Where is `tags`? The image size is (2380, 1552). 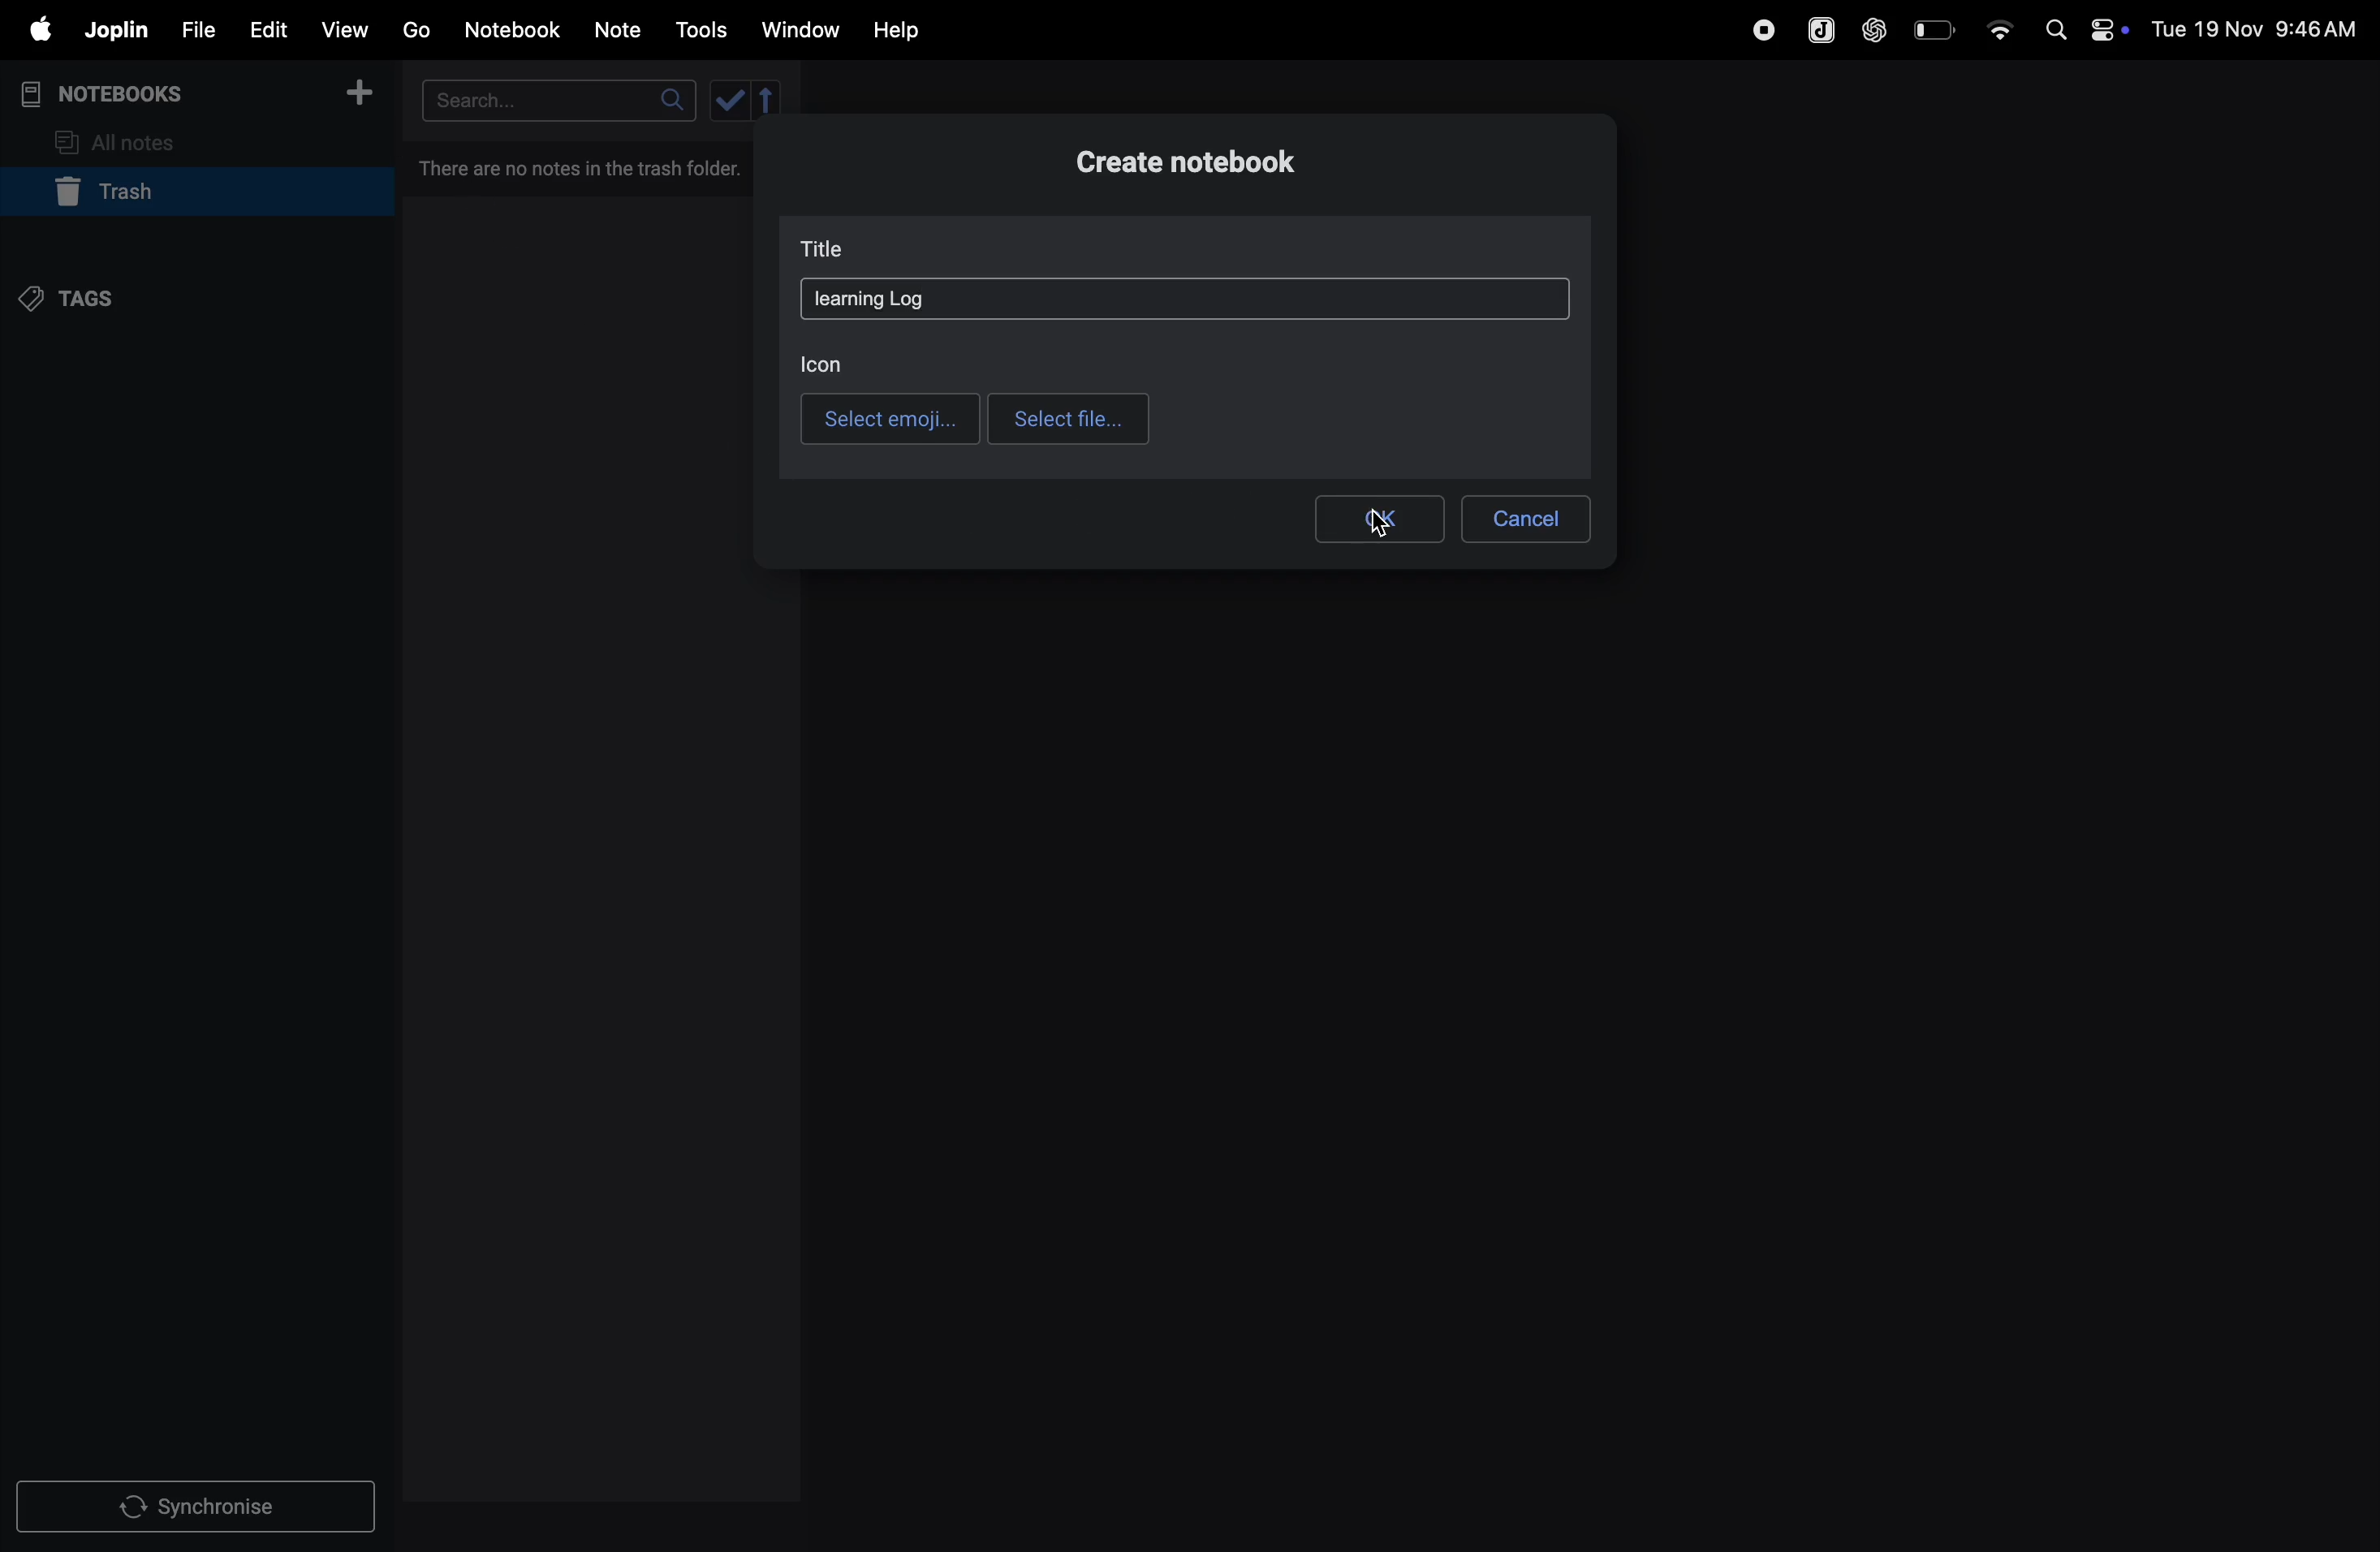
tags is located at coordinates (81, 297).